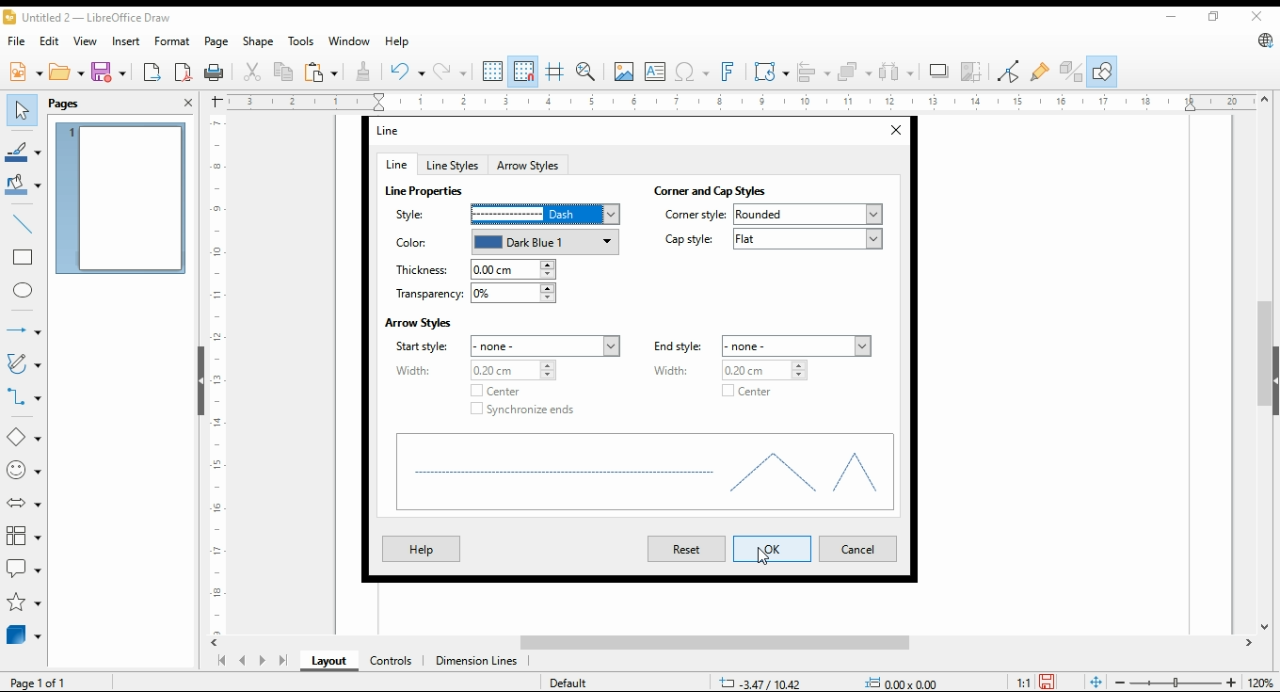  I want to click on callout shapes, so click(24, 566).